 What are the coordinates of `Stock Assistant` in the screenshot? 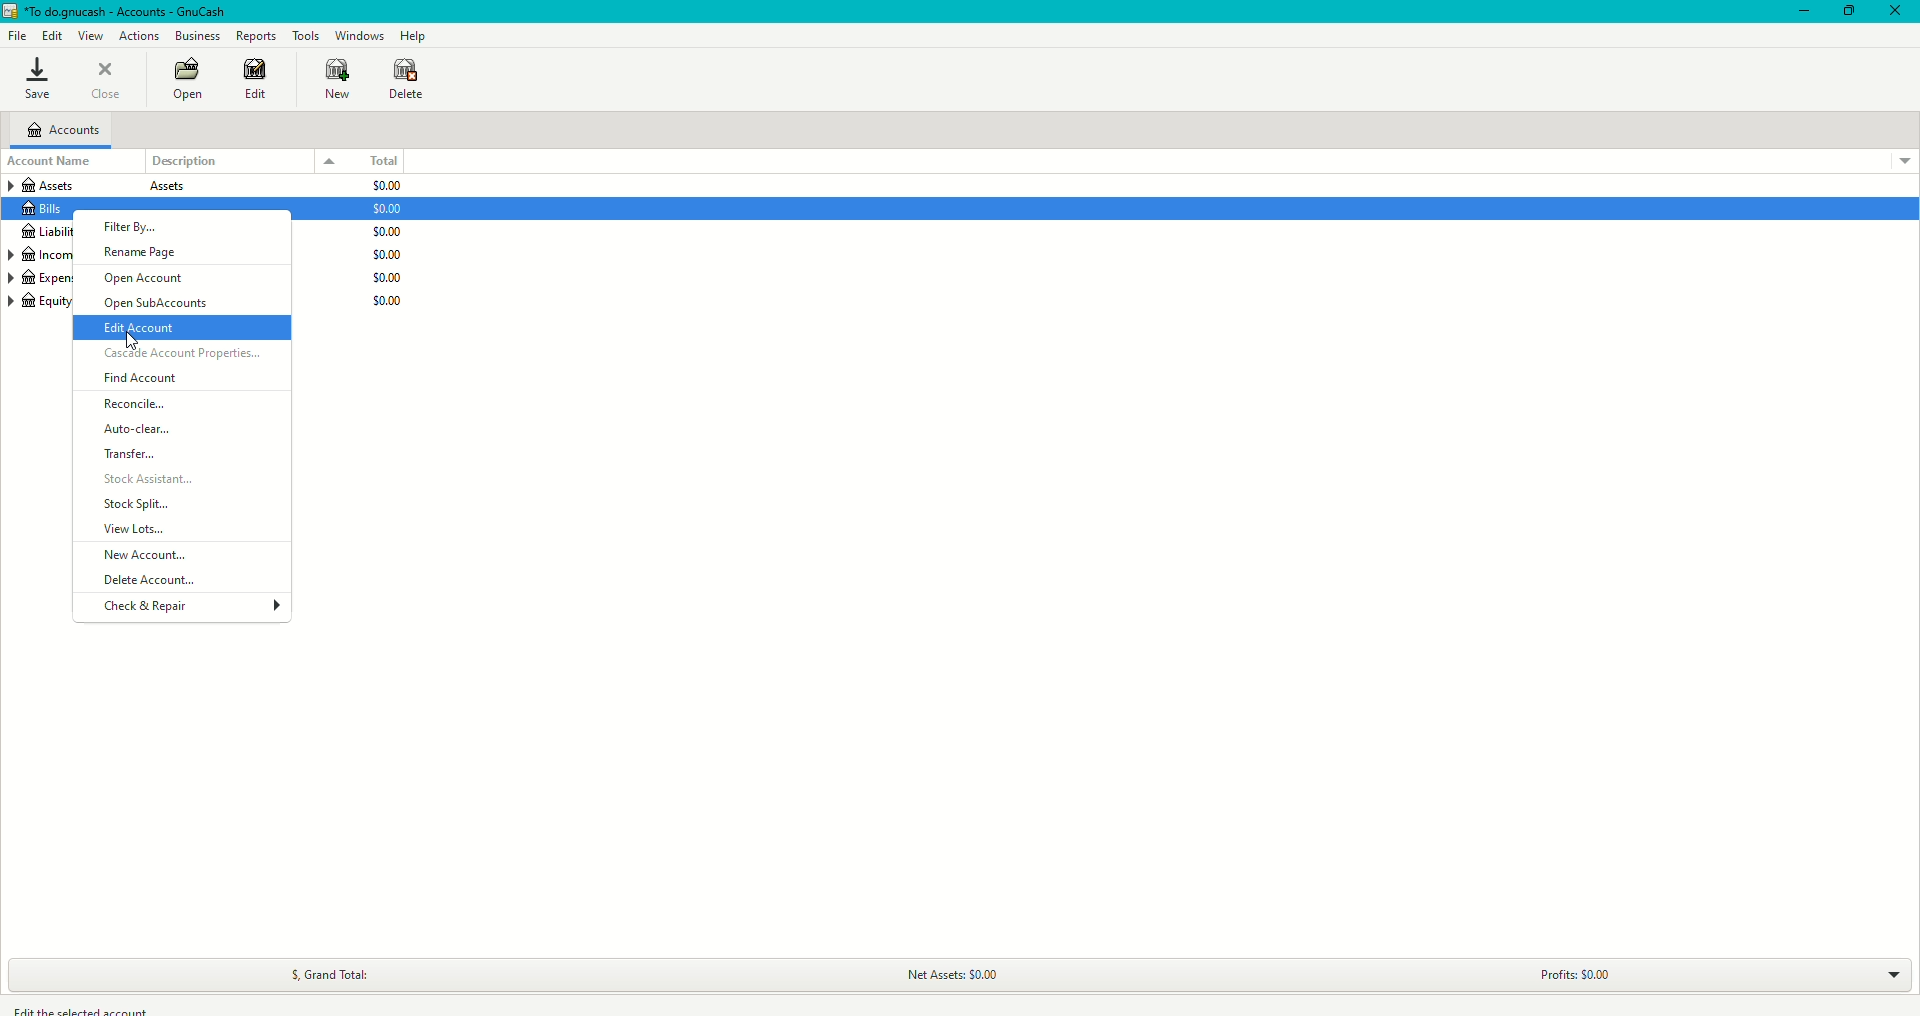 It's located at (159, 479).